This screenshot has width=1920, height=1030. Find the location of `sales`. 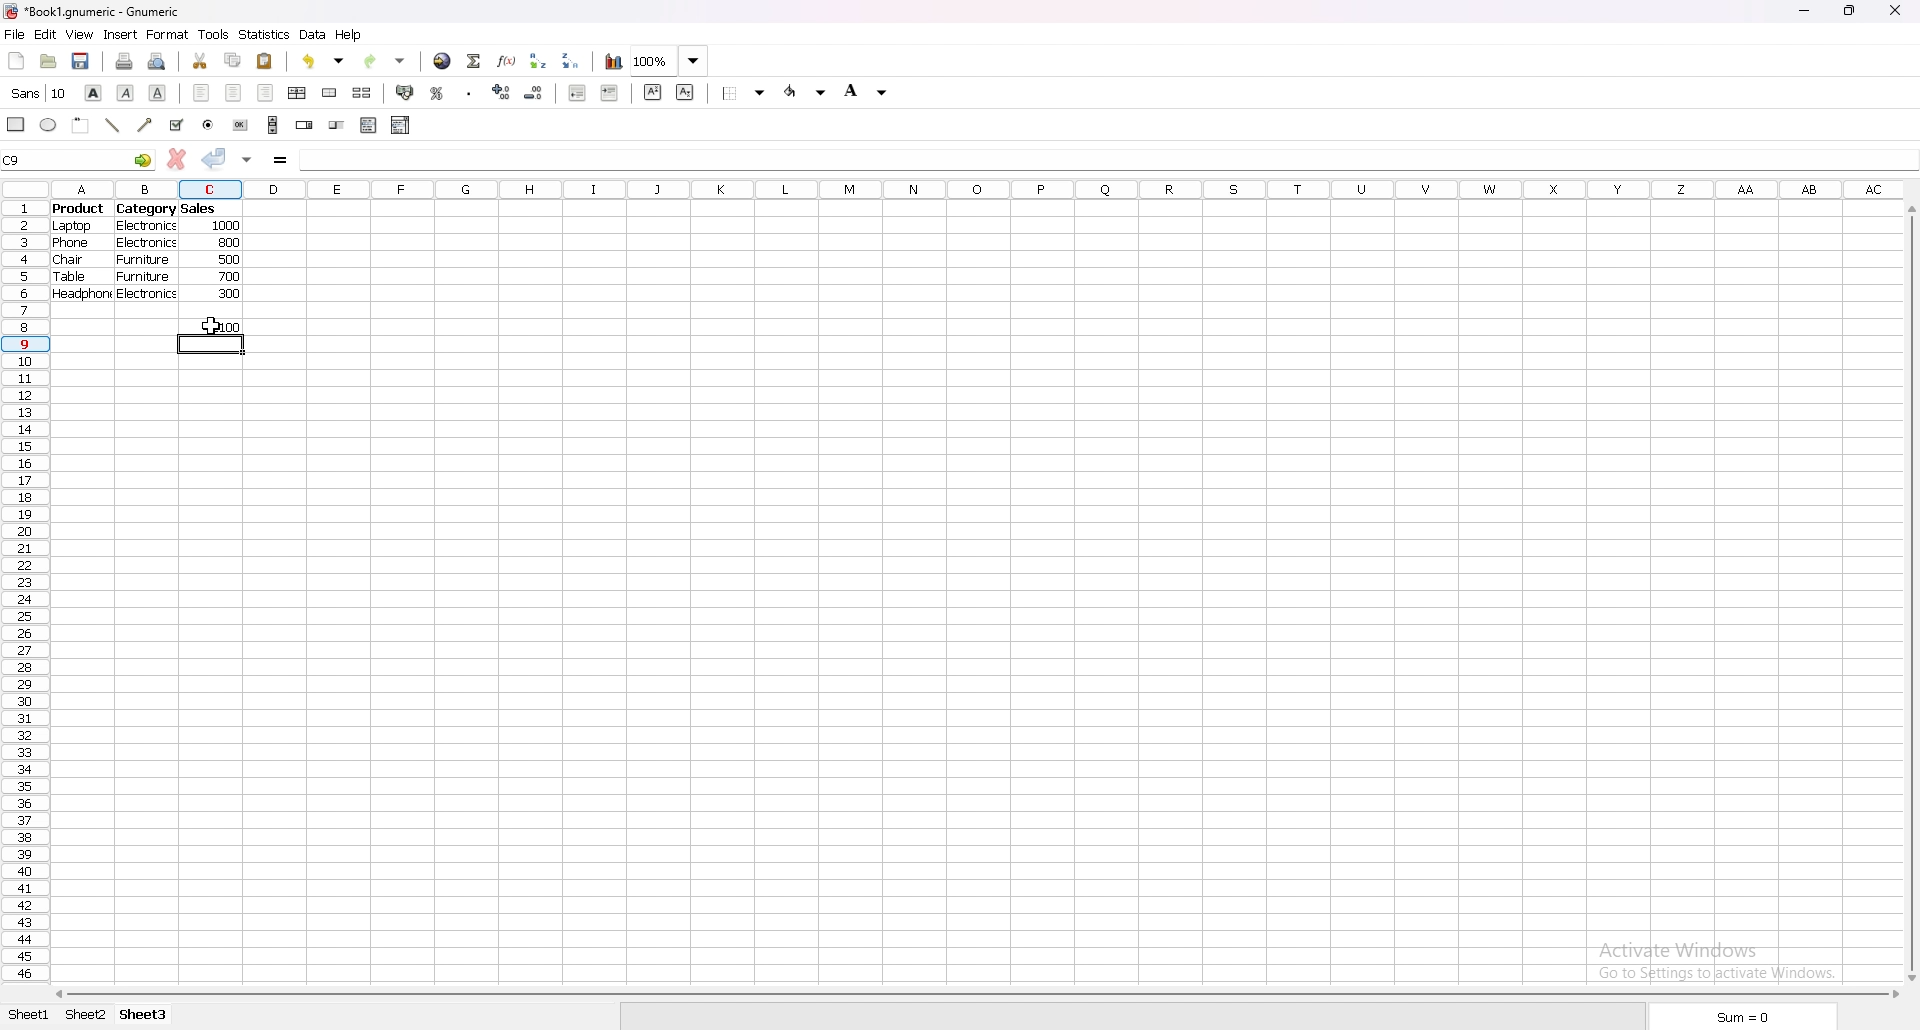

sales is located at coordinates (200, 208).